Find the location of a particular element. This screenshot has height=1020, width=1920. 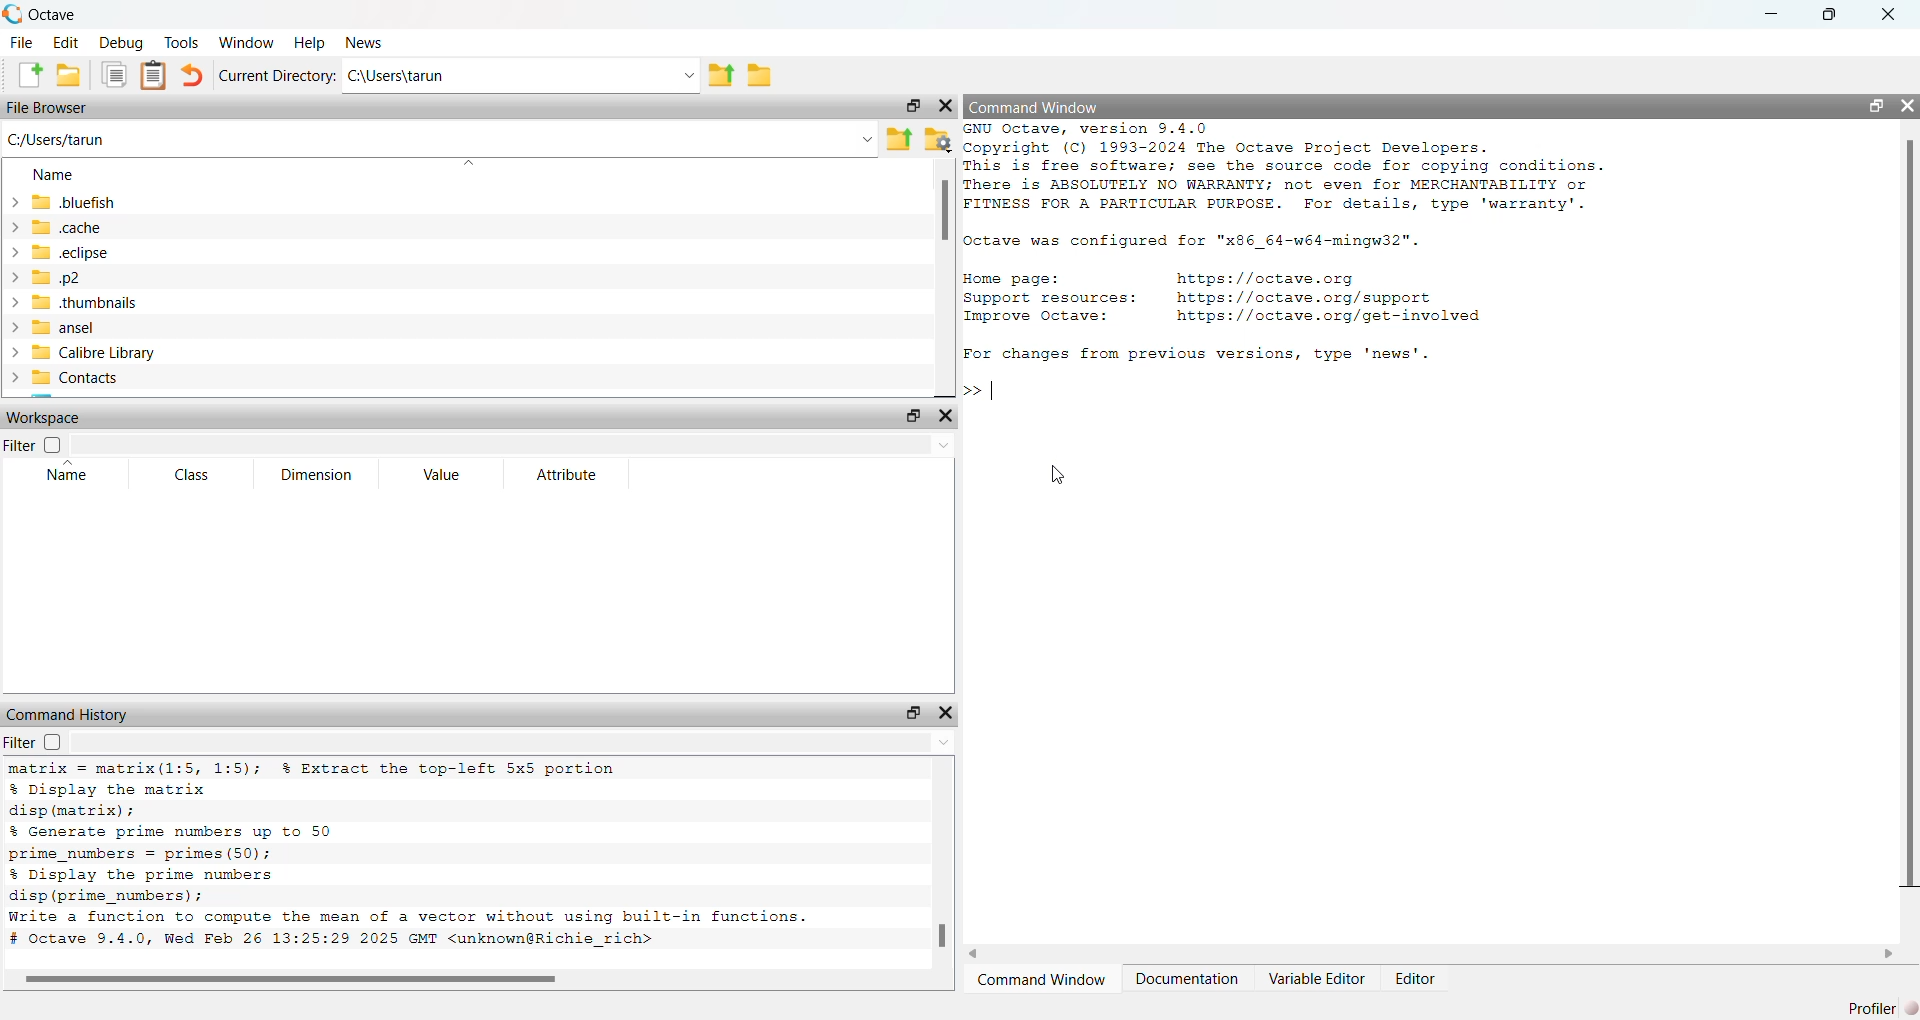

attribute is located at coordinates (567, 475).